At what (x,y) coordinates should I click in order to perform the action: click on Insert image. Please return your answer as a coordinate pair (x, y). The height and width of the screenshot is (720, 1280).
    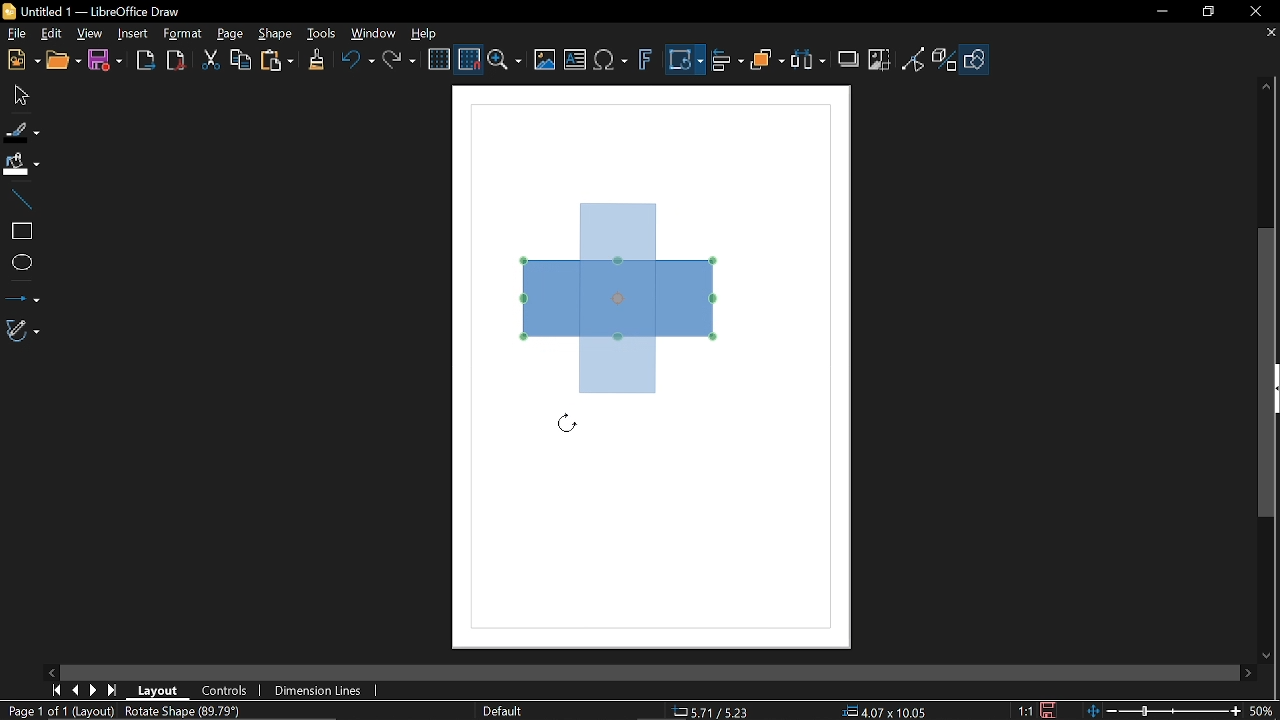
    Looking at the image, I should click on (545, 61).